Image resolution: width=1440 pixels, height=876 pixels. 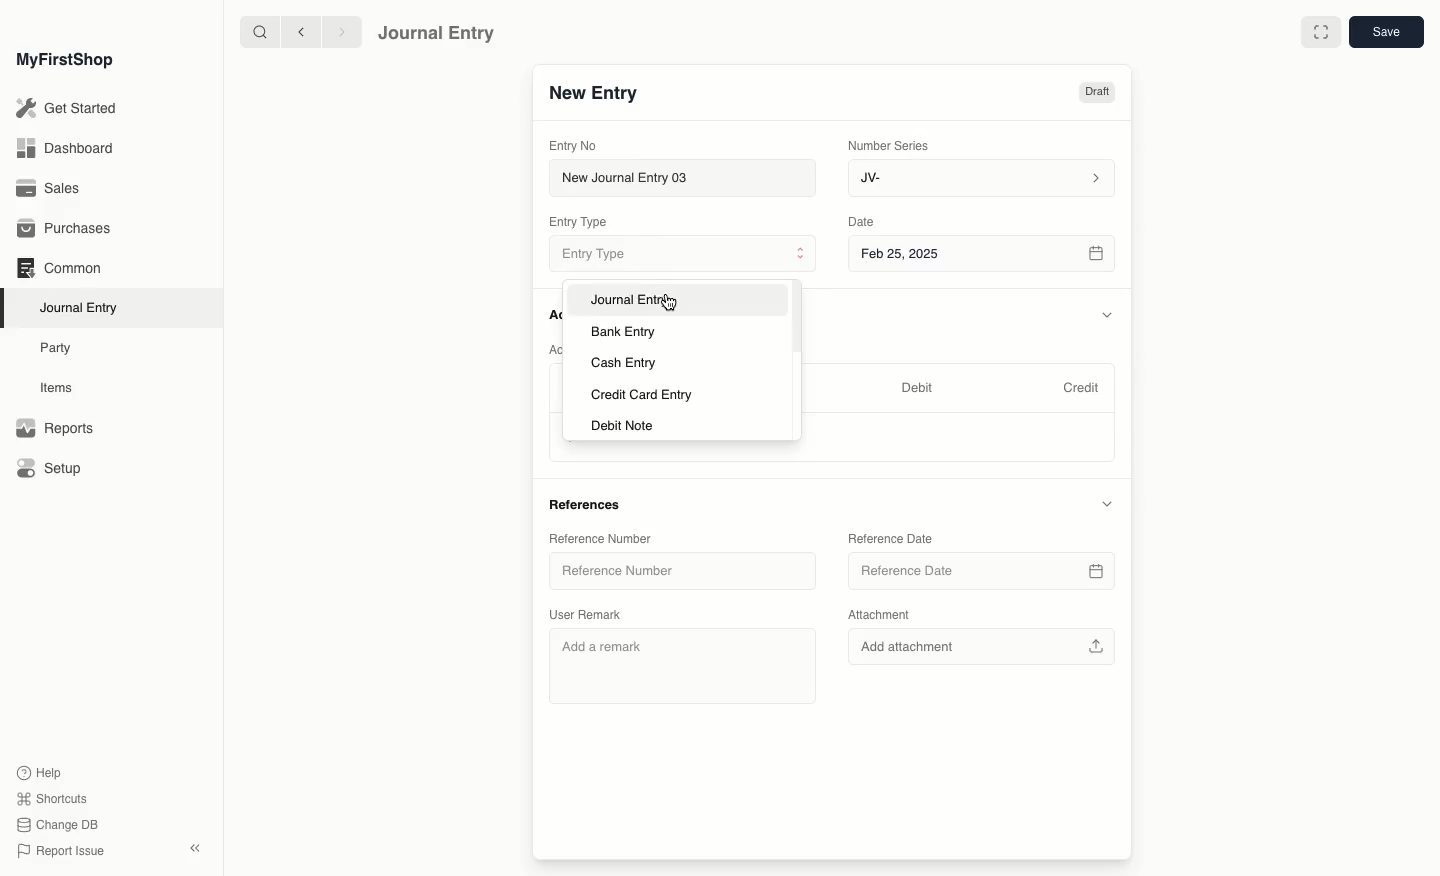 I want to click on Credit, so click(x=1080, y=386).